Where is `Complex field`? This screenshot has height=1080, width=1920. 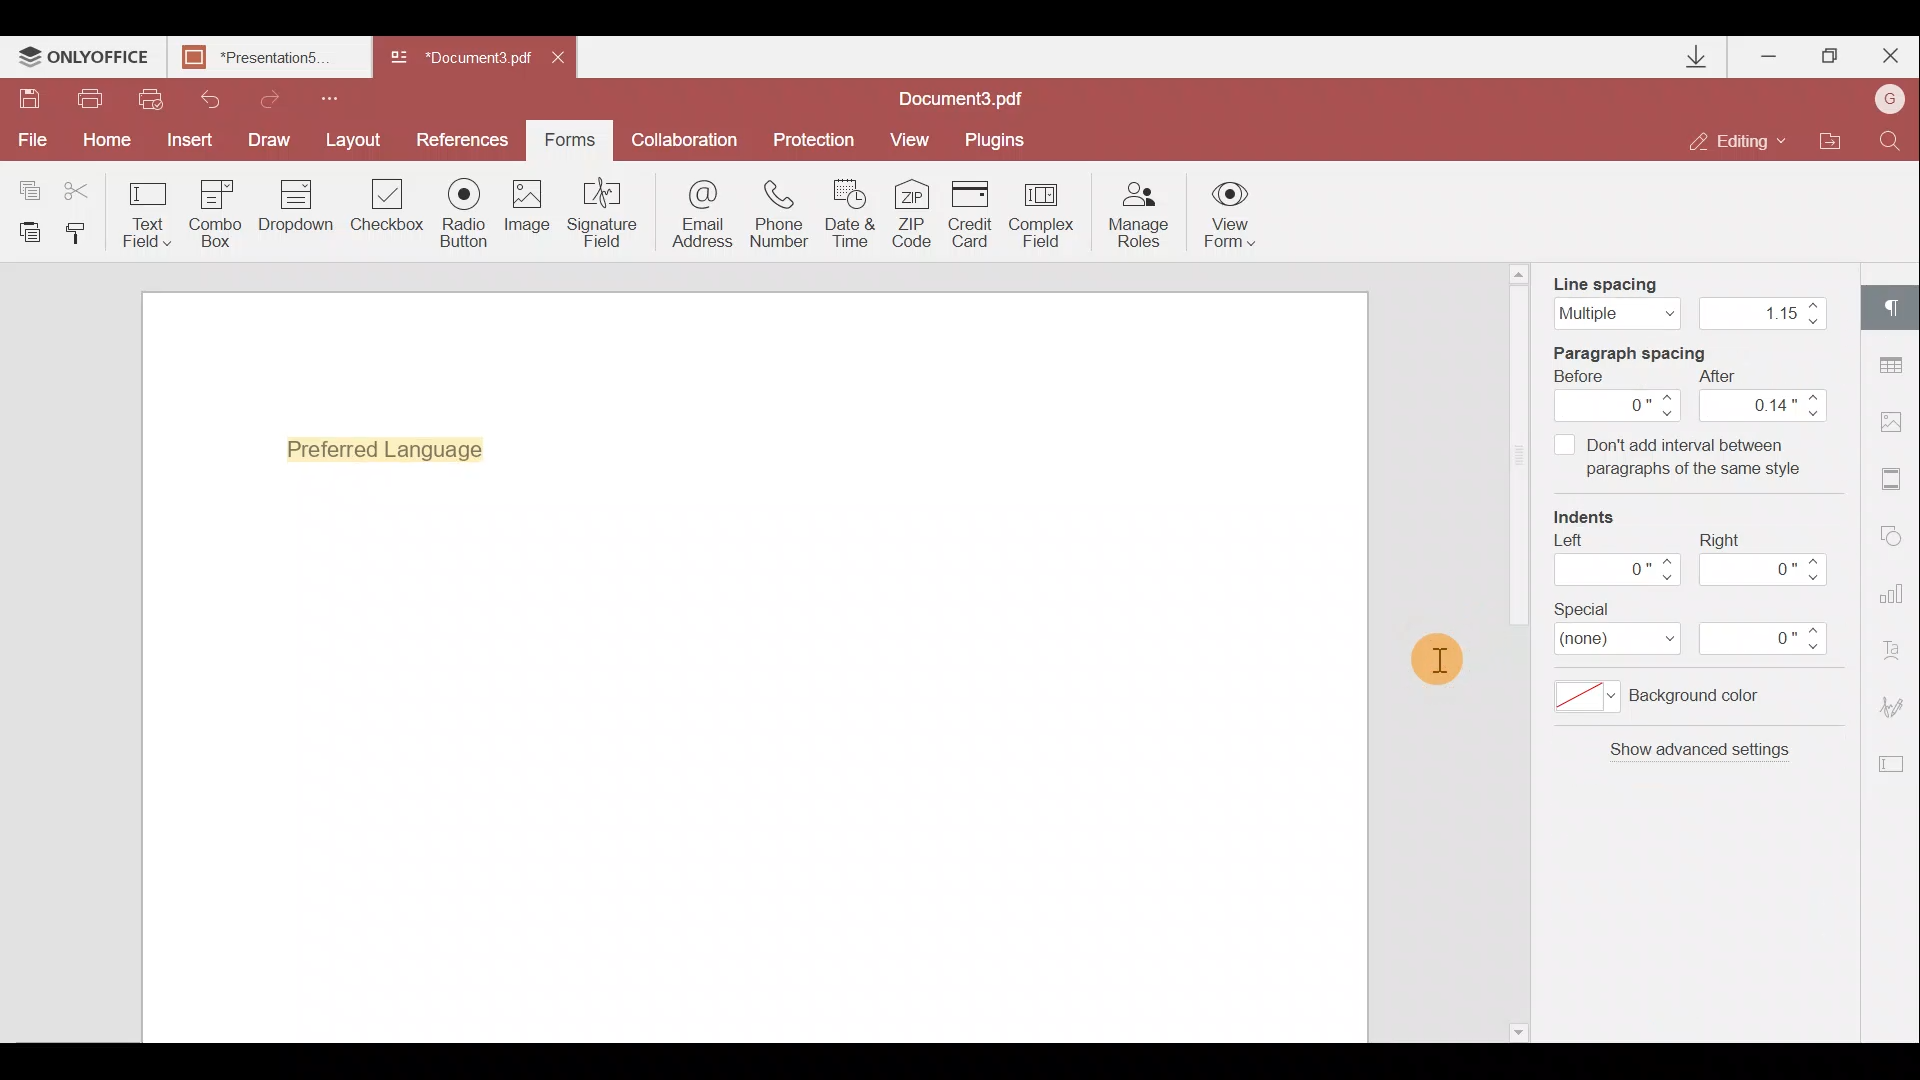
Complex field is located at coordinates (1044, 214).